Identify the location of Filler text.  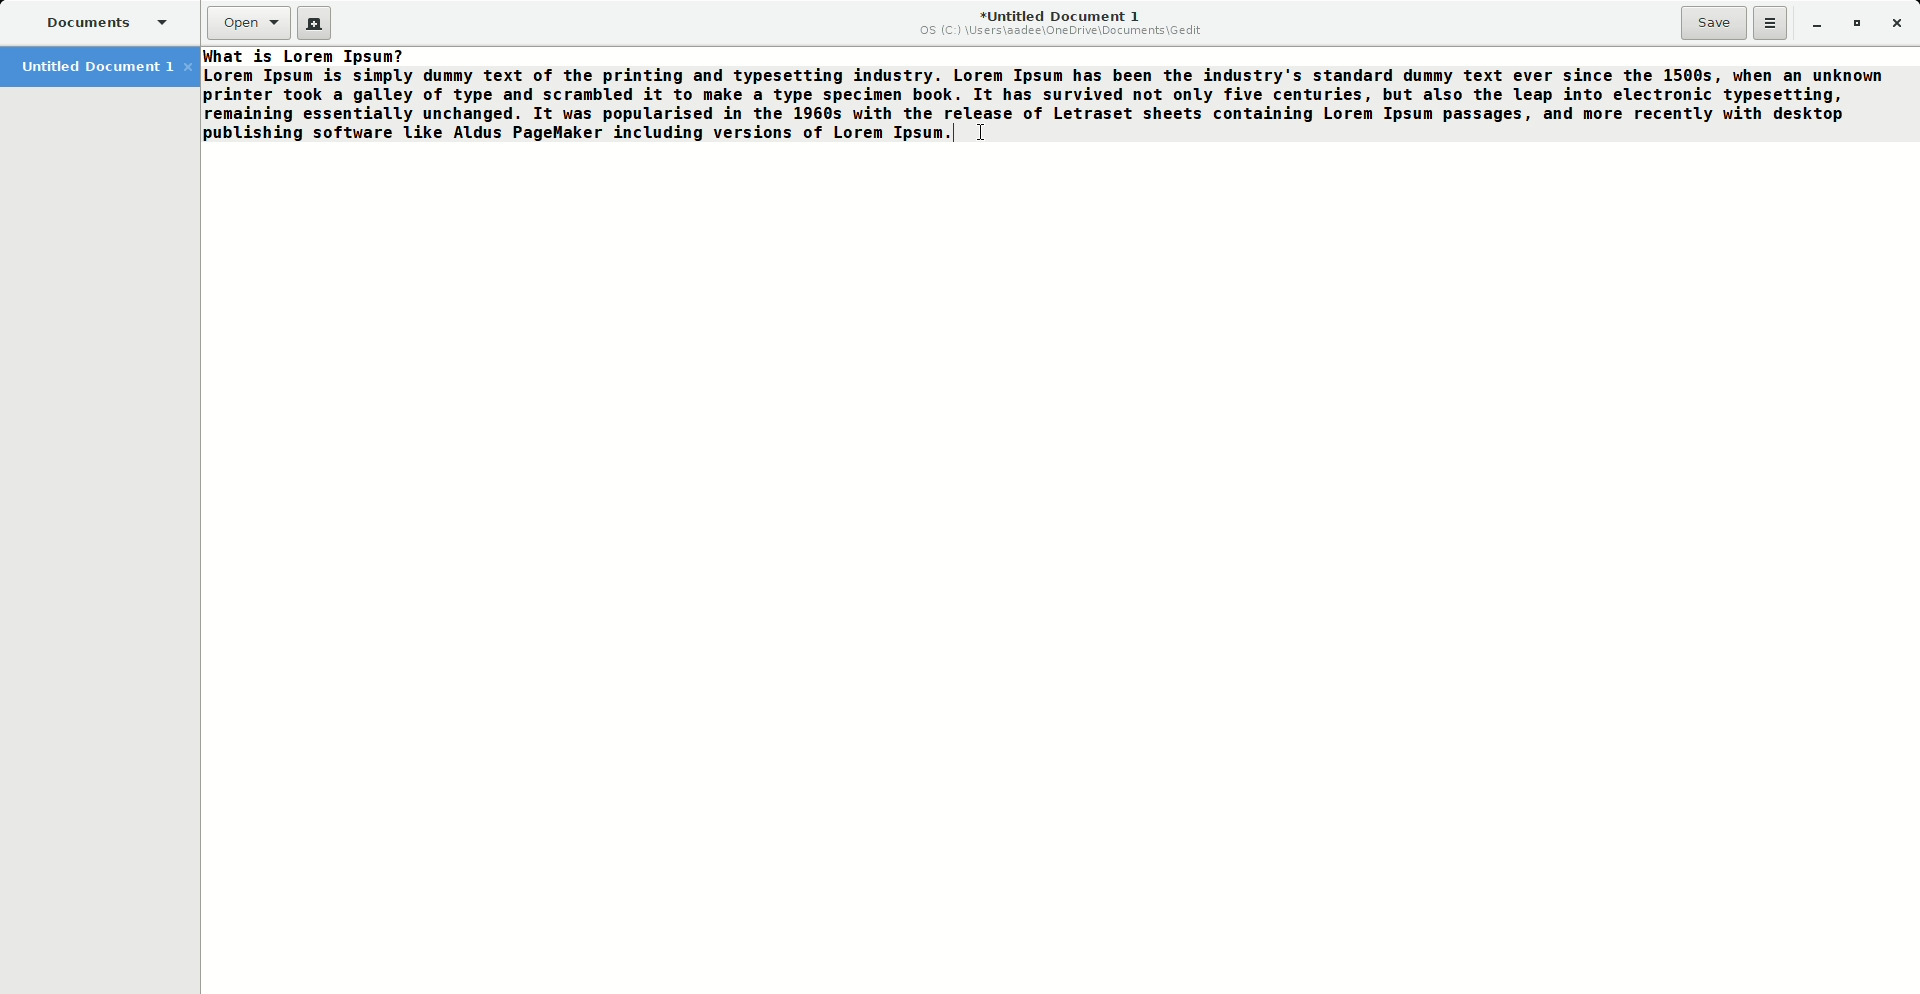
(1047, 94).